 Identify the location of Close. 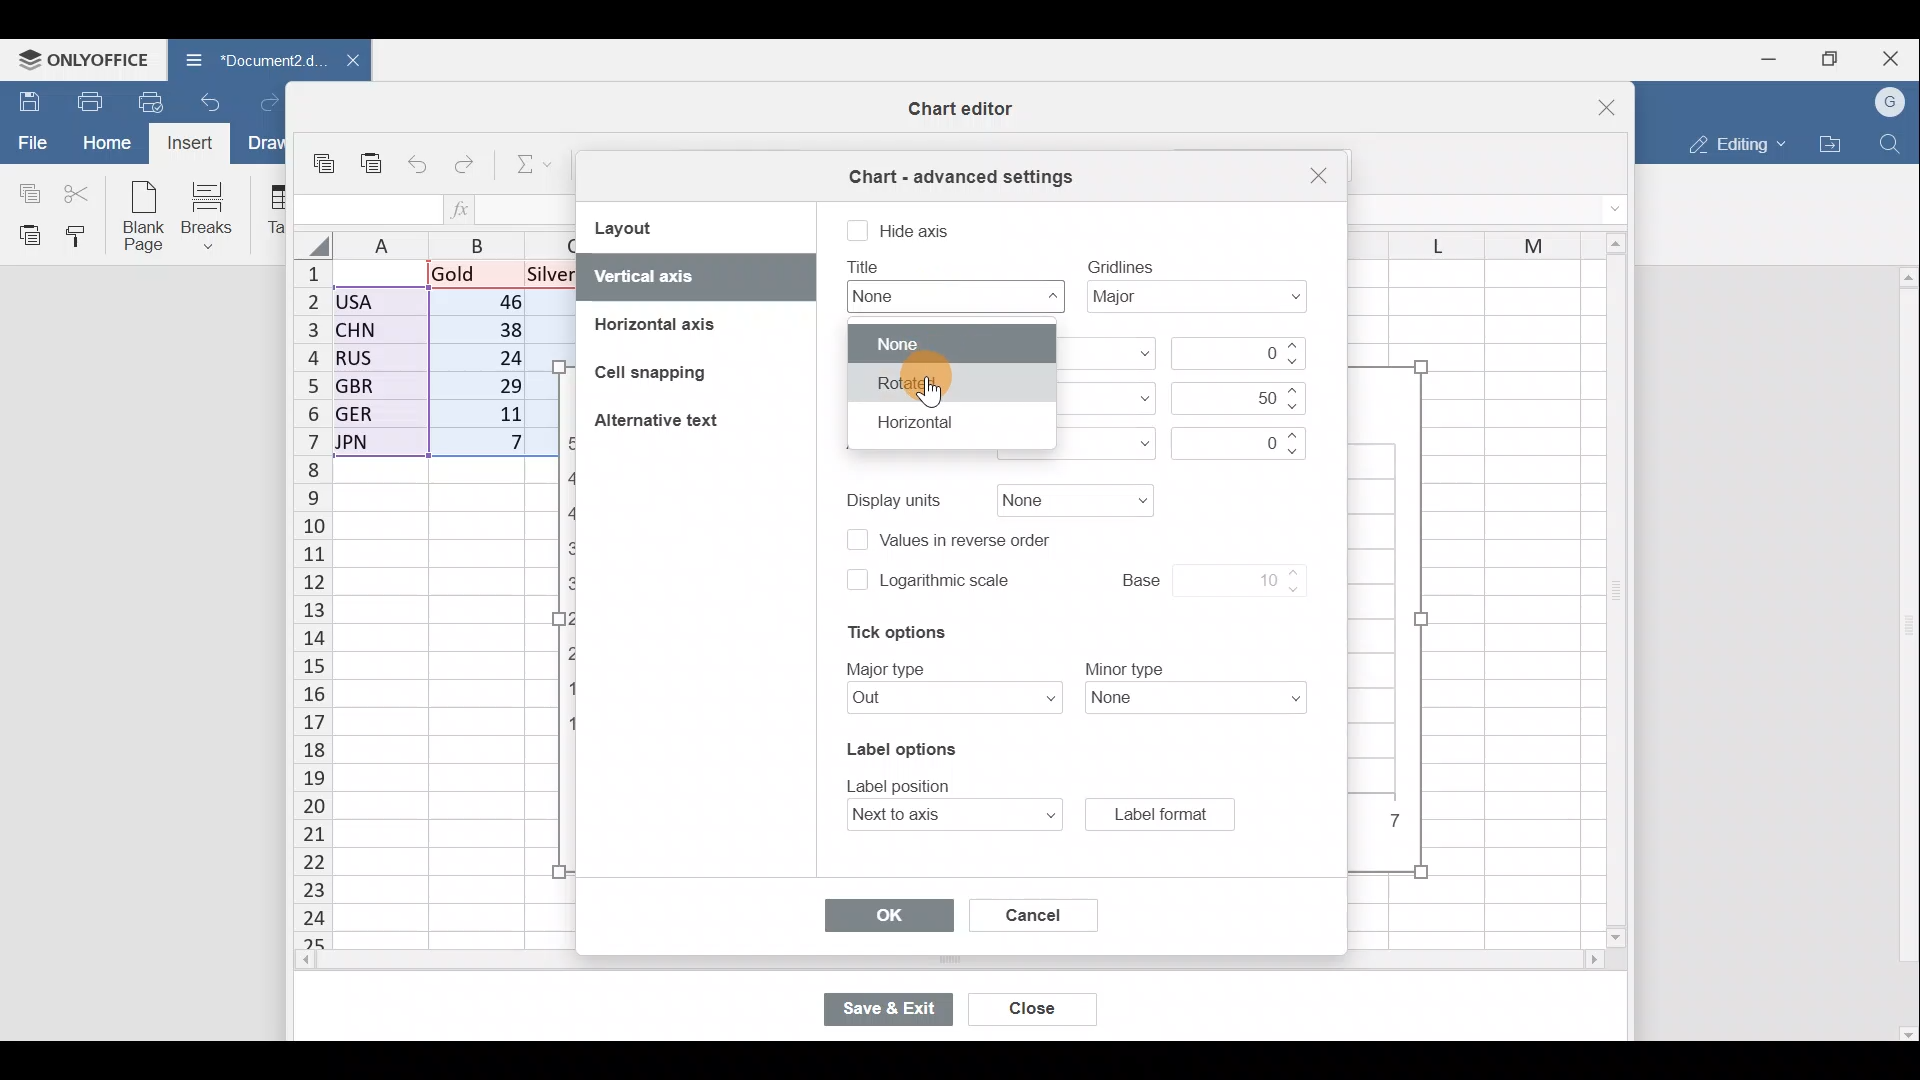
(1594, 100).